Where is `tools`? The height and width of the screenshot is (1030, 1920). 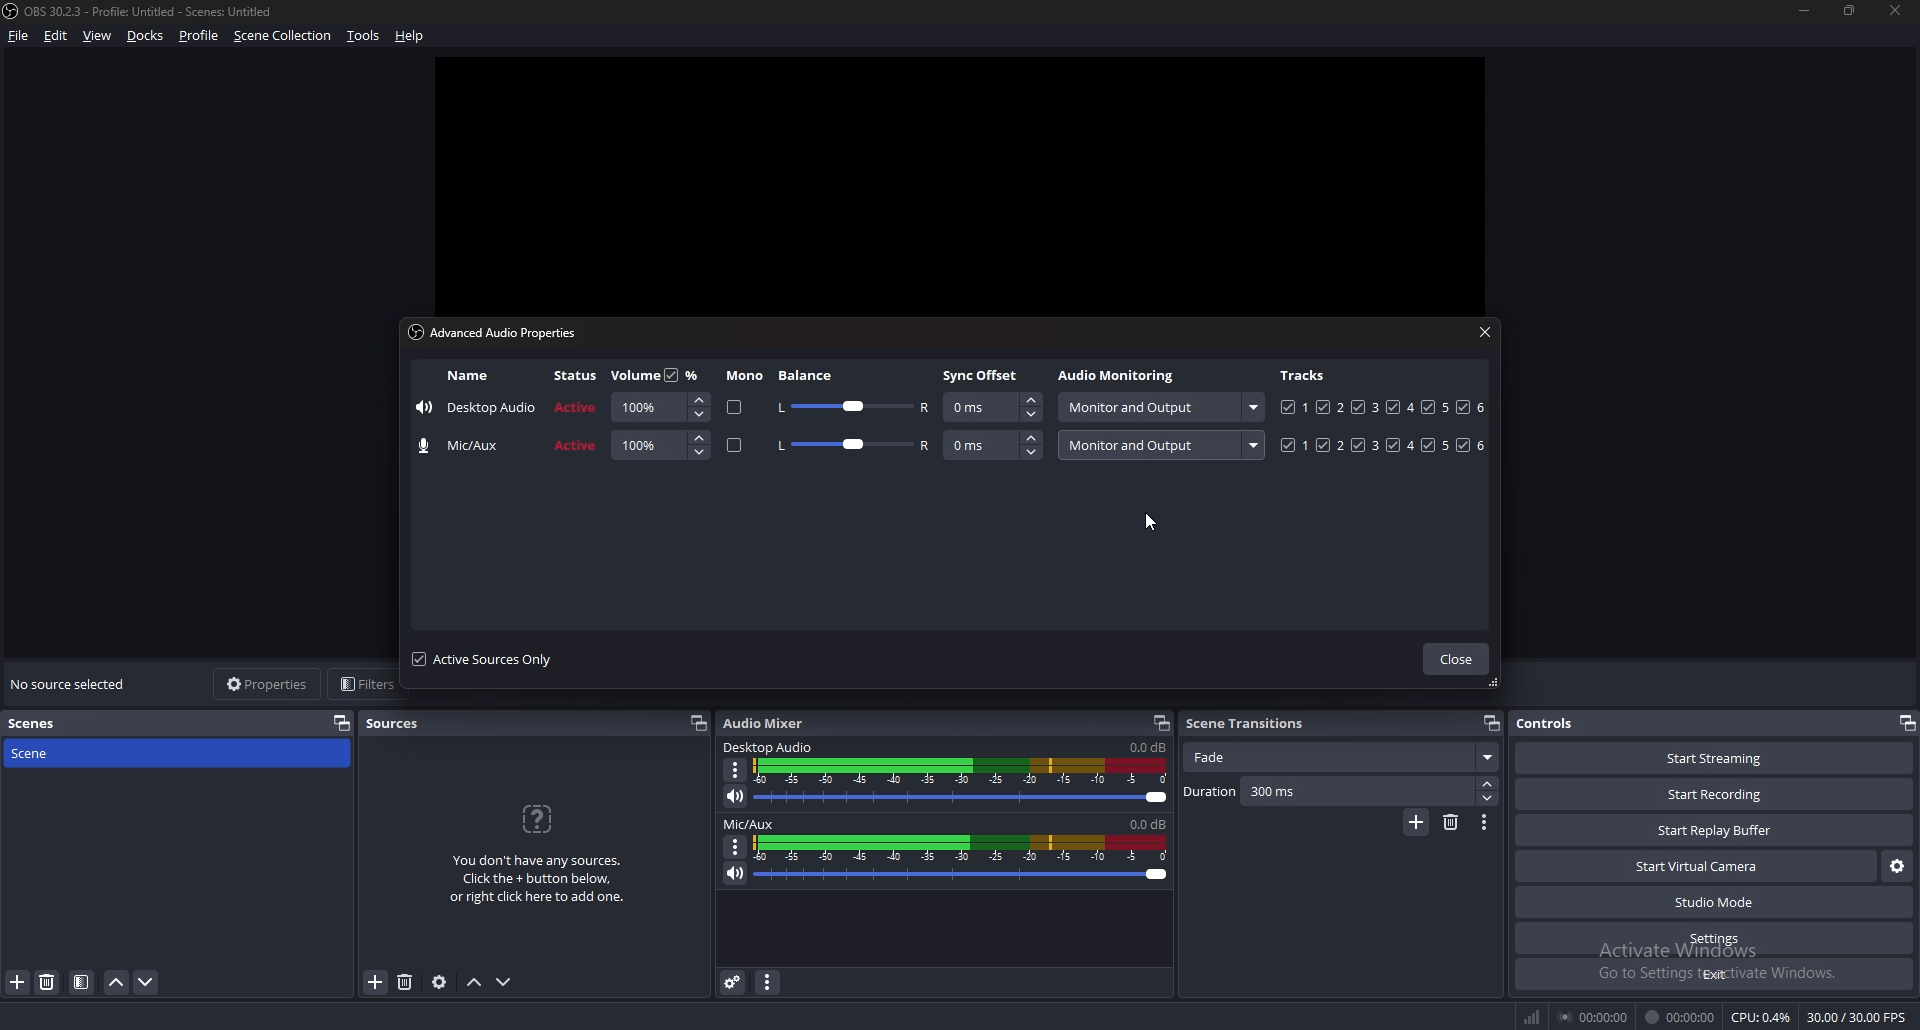 tools is located at coordinates (365, 36).